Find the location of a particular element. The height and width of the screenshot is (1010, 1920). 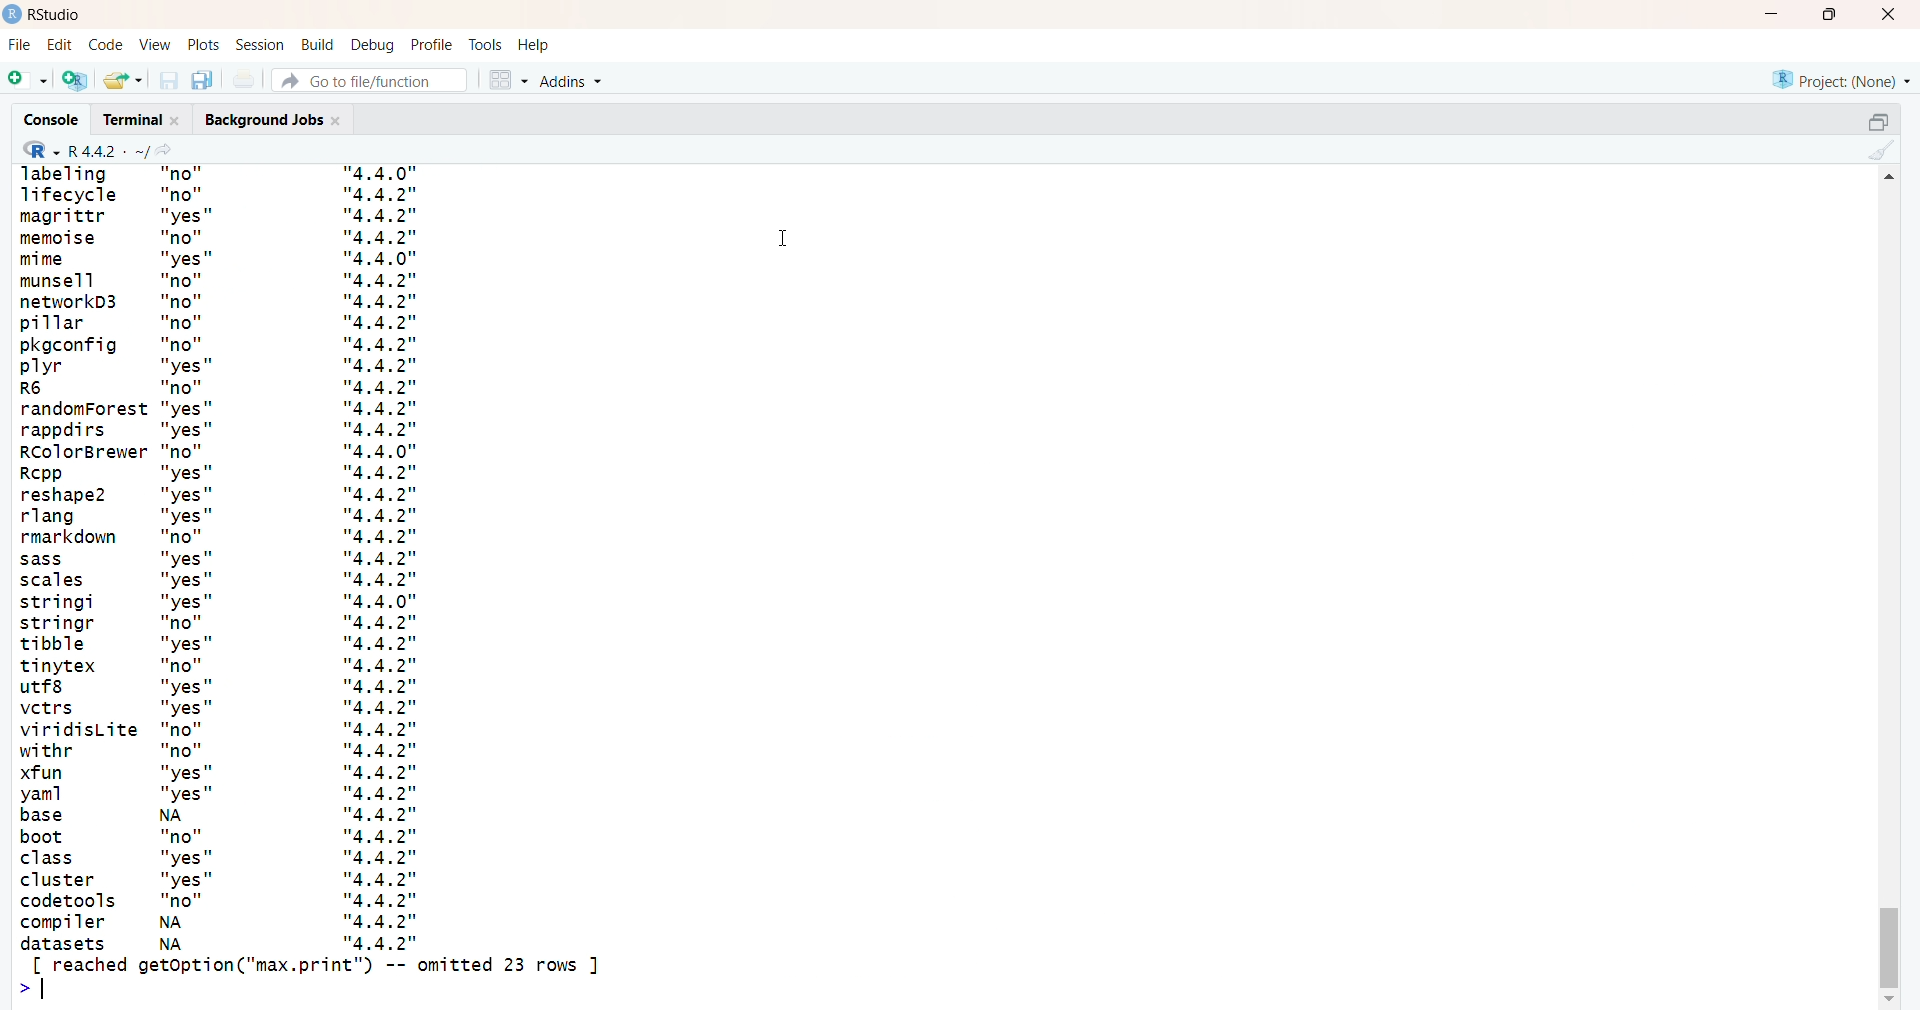

plots is located at coordinates (201, 43).